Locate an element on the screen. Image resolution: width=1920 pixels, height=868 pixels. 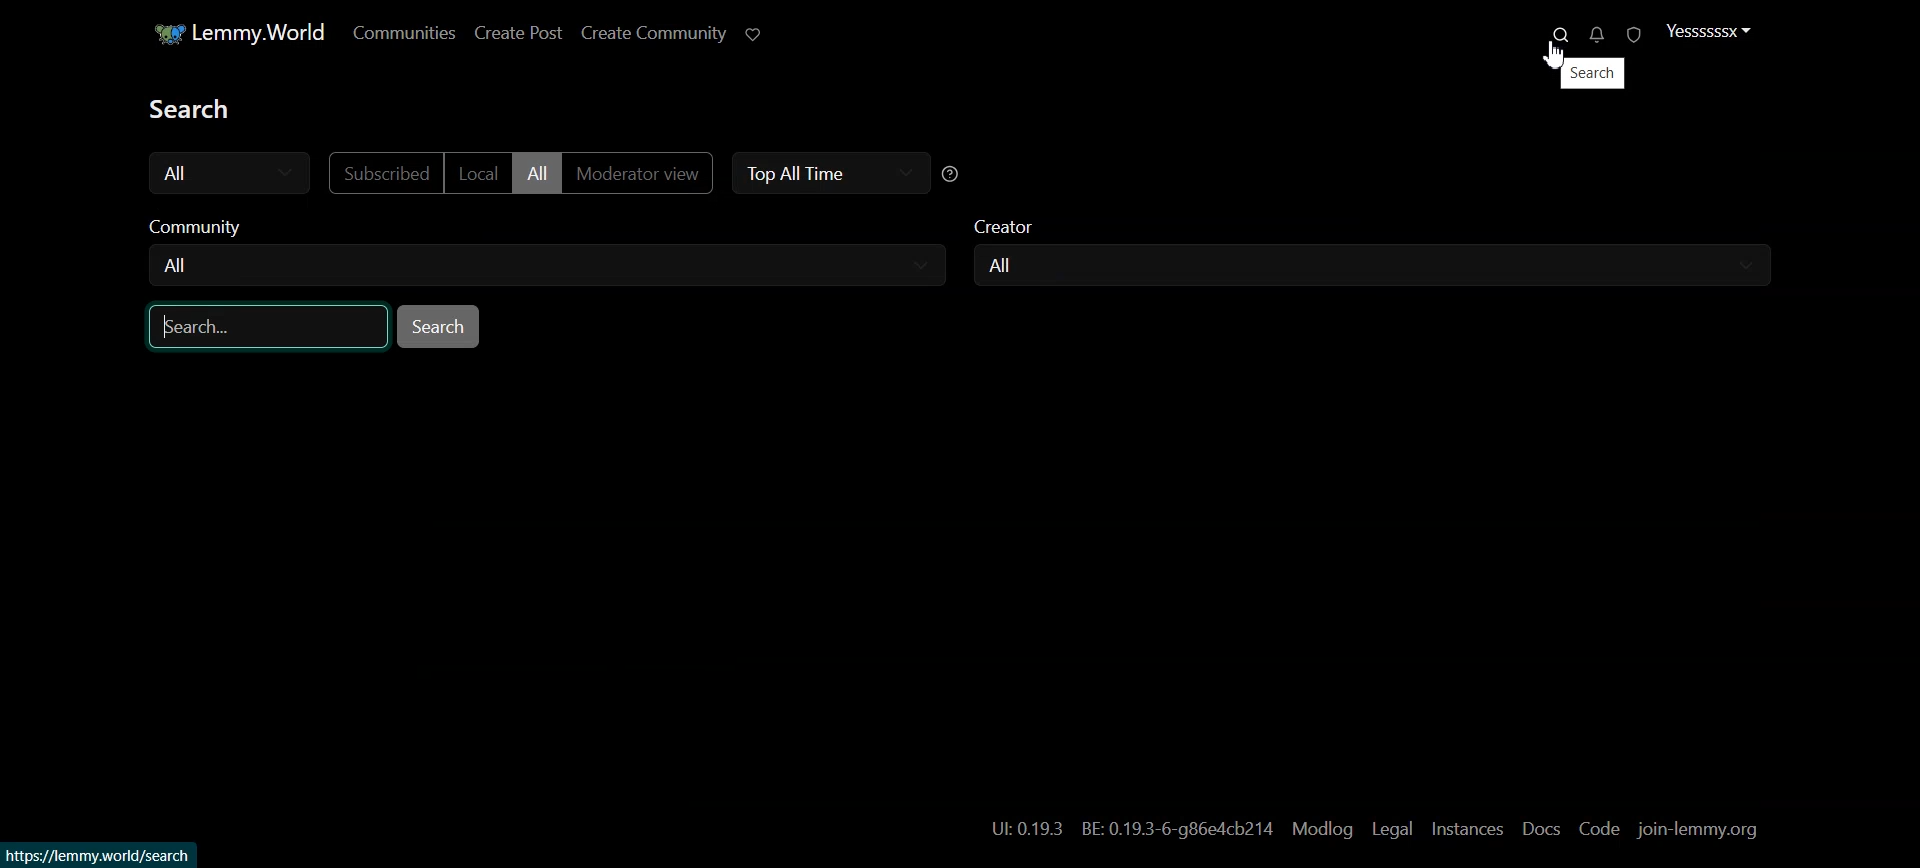
Home Page is located at coordinates (228, 32).